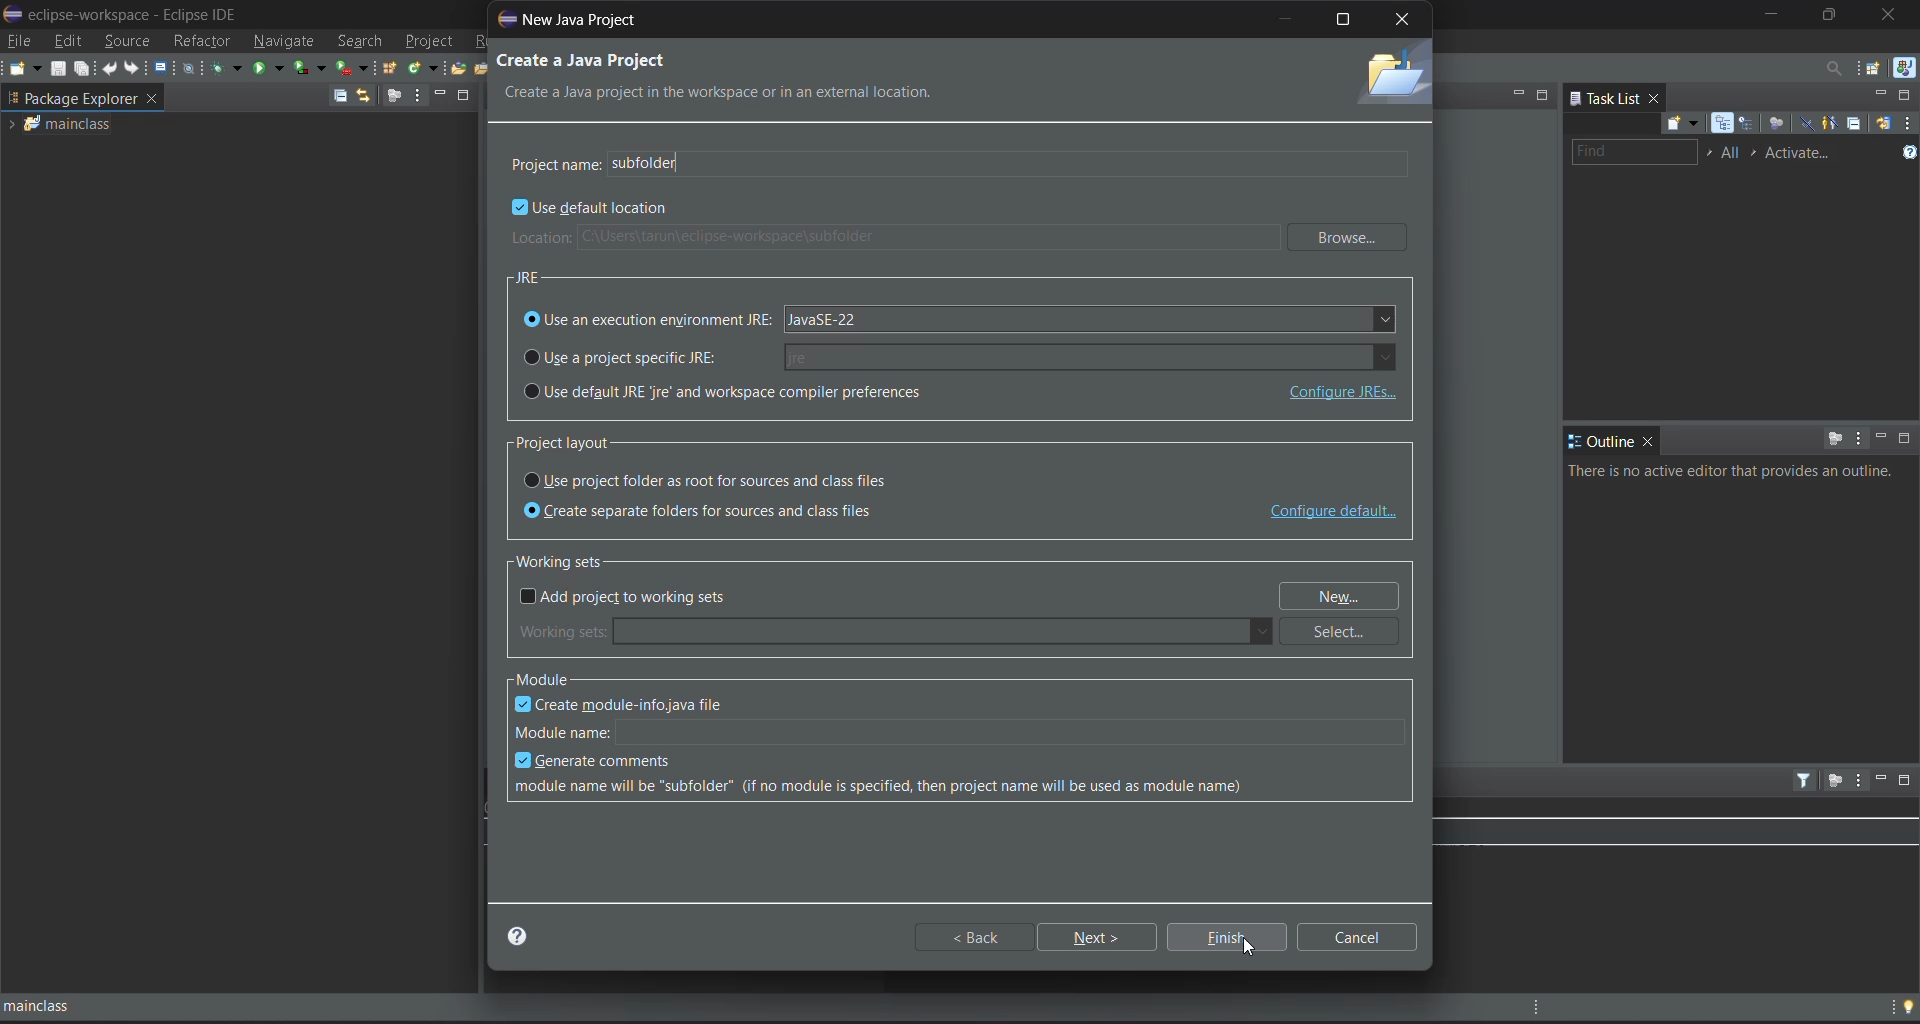 This screenshot has height=1024, width=1920. What do you see at coordinates (162, 67) in the screenshot?
I see `open a terminal` at bounding box center [162, 67].